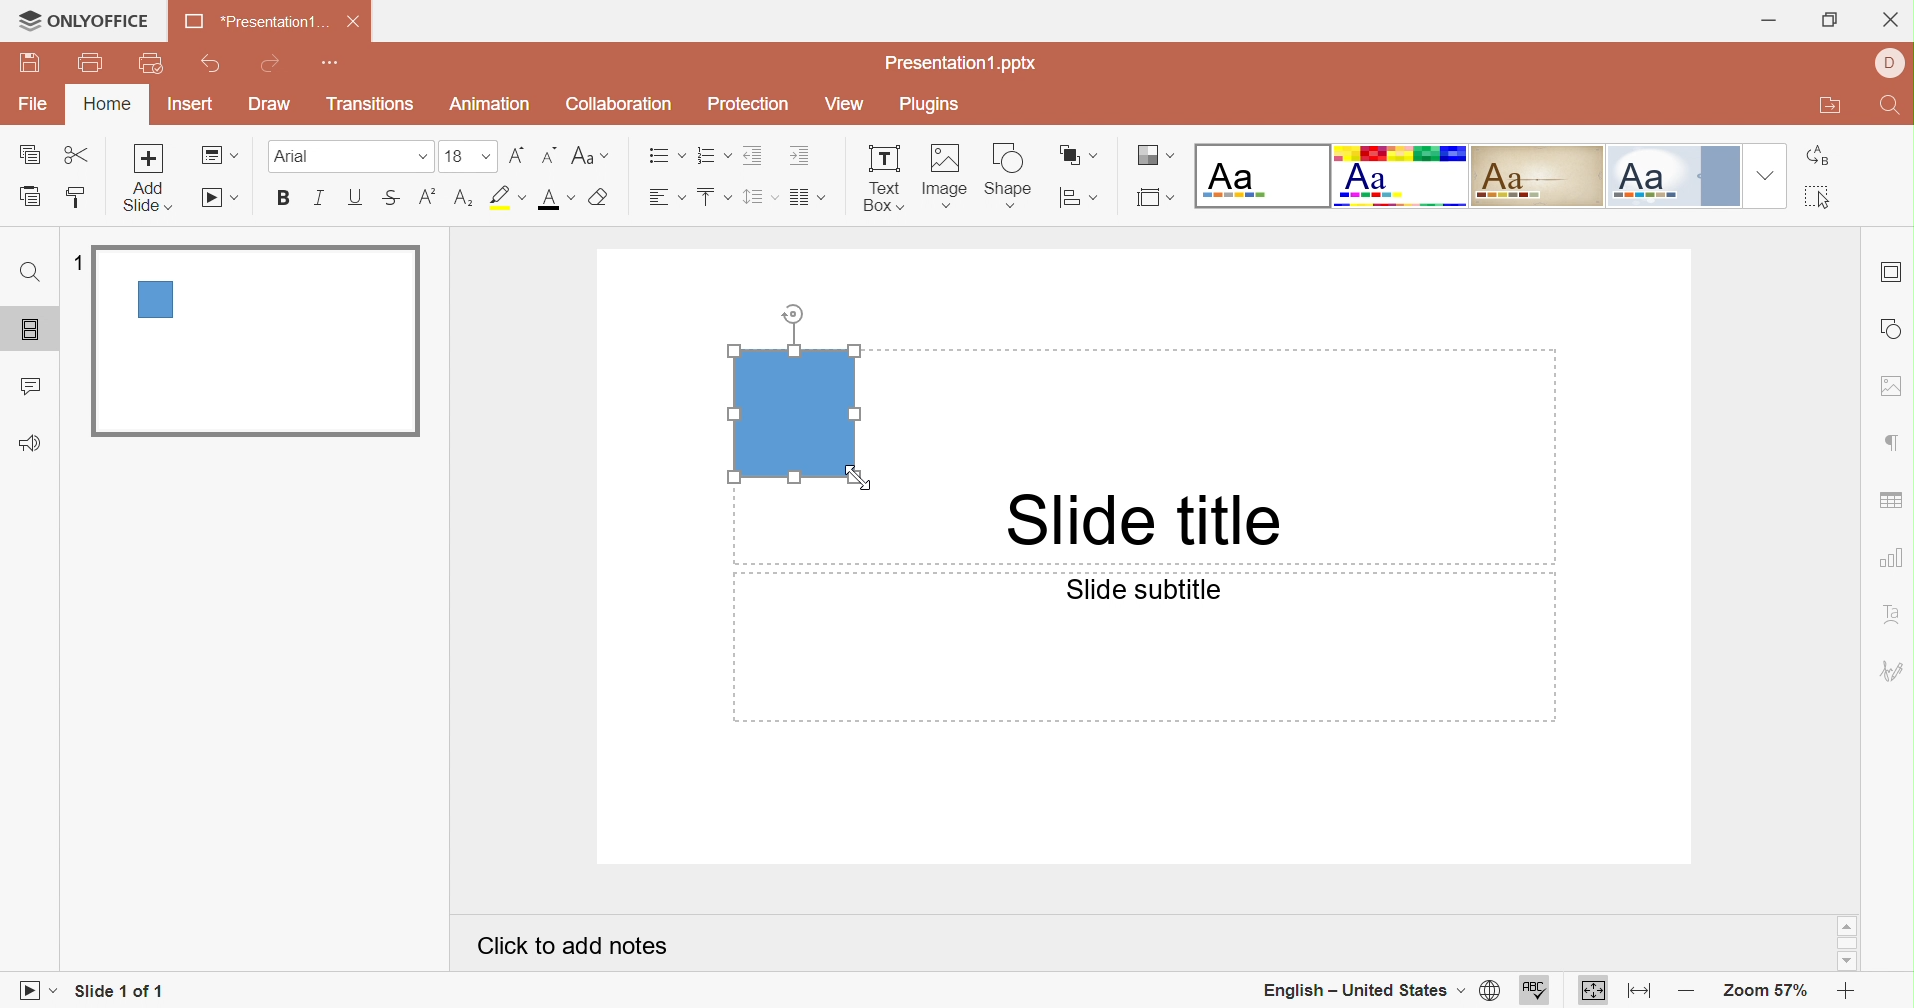  I want to click on Scroll bar, so click(1848, 943).